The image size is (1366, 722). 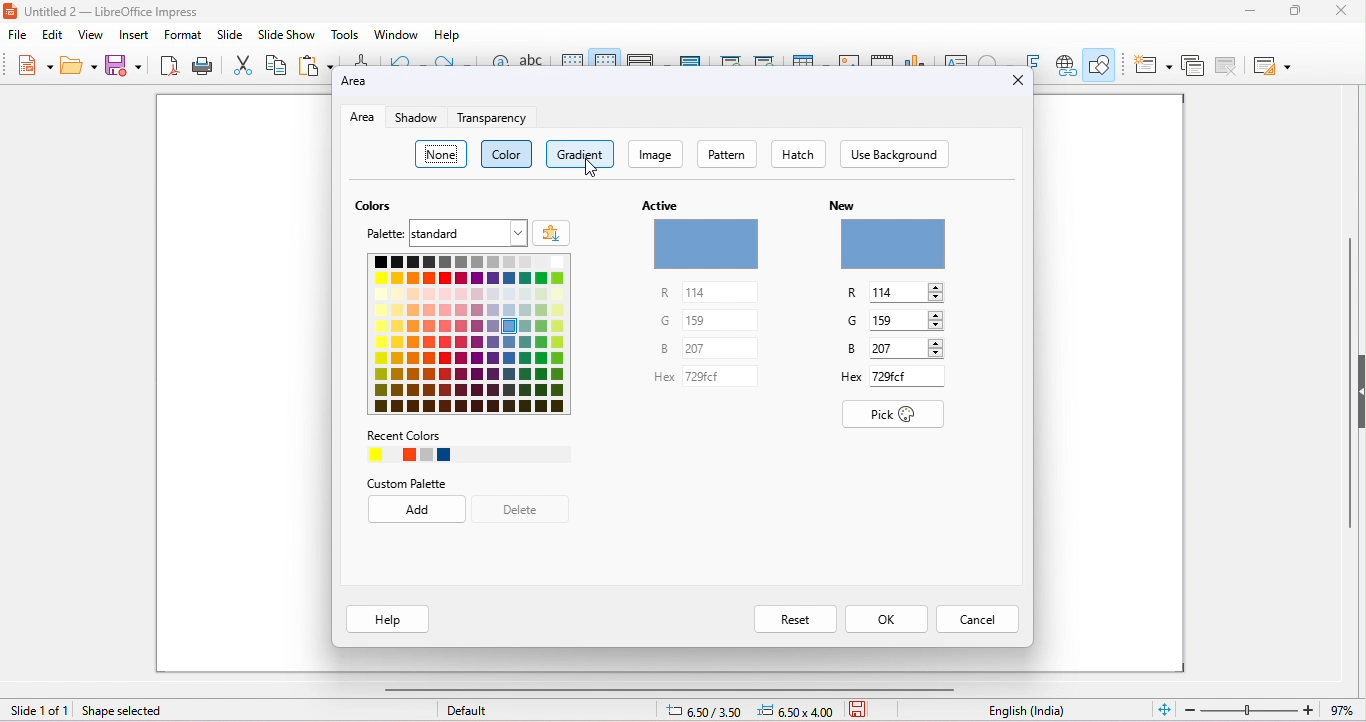 What do you see at coordinates (167, 64) in the screenshot?
I see `export pdf` at bounding box center [167, 64].